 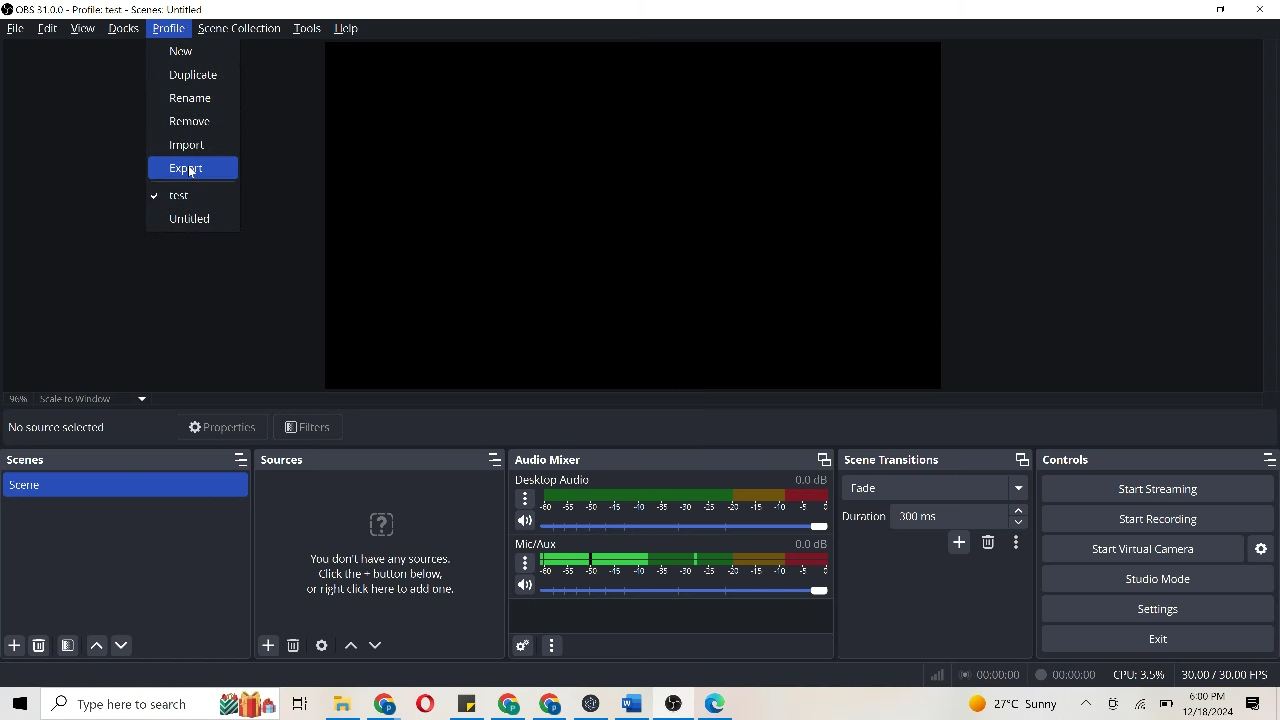 I want to click on open scene filters, so click(x=68, y=642).